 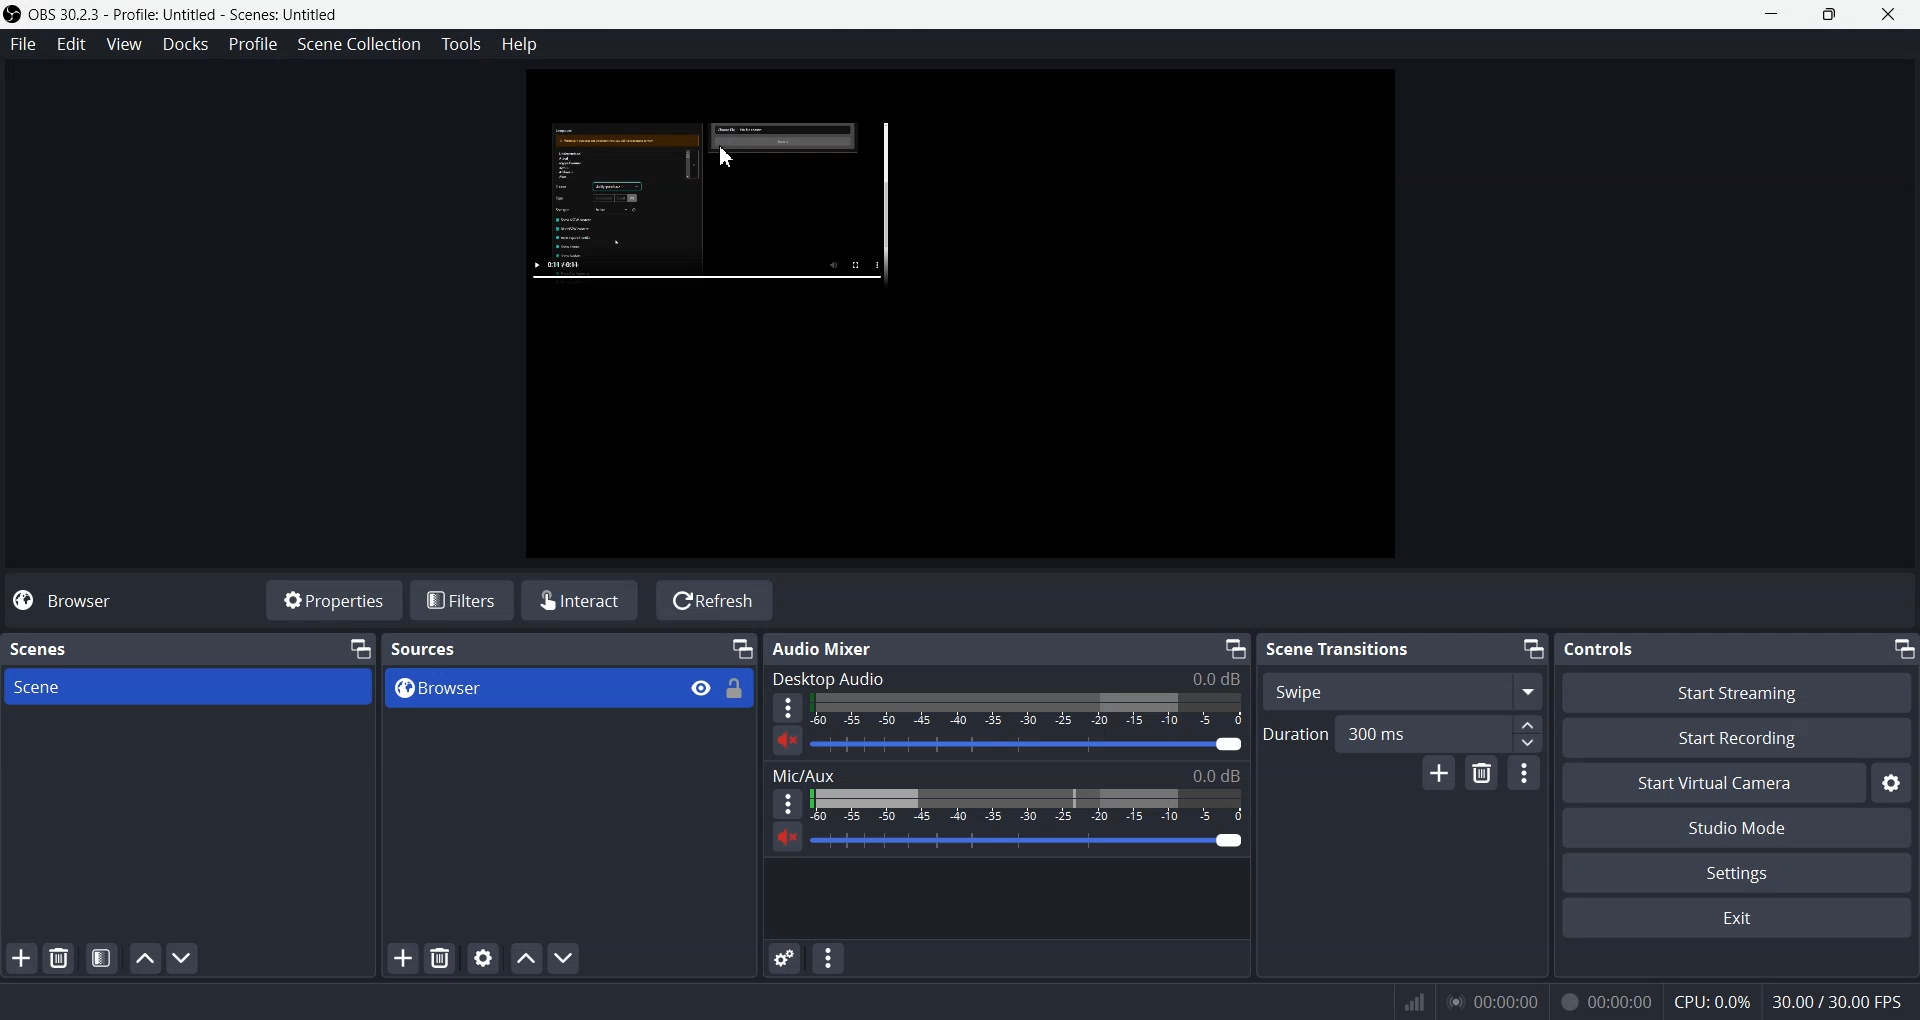 I want to click on Add Scene, so click(x=22, y=959).